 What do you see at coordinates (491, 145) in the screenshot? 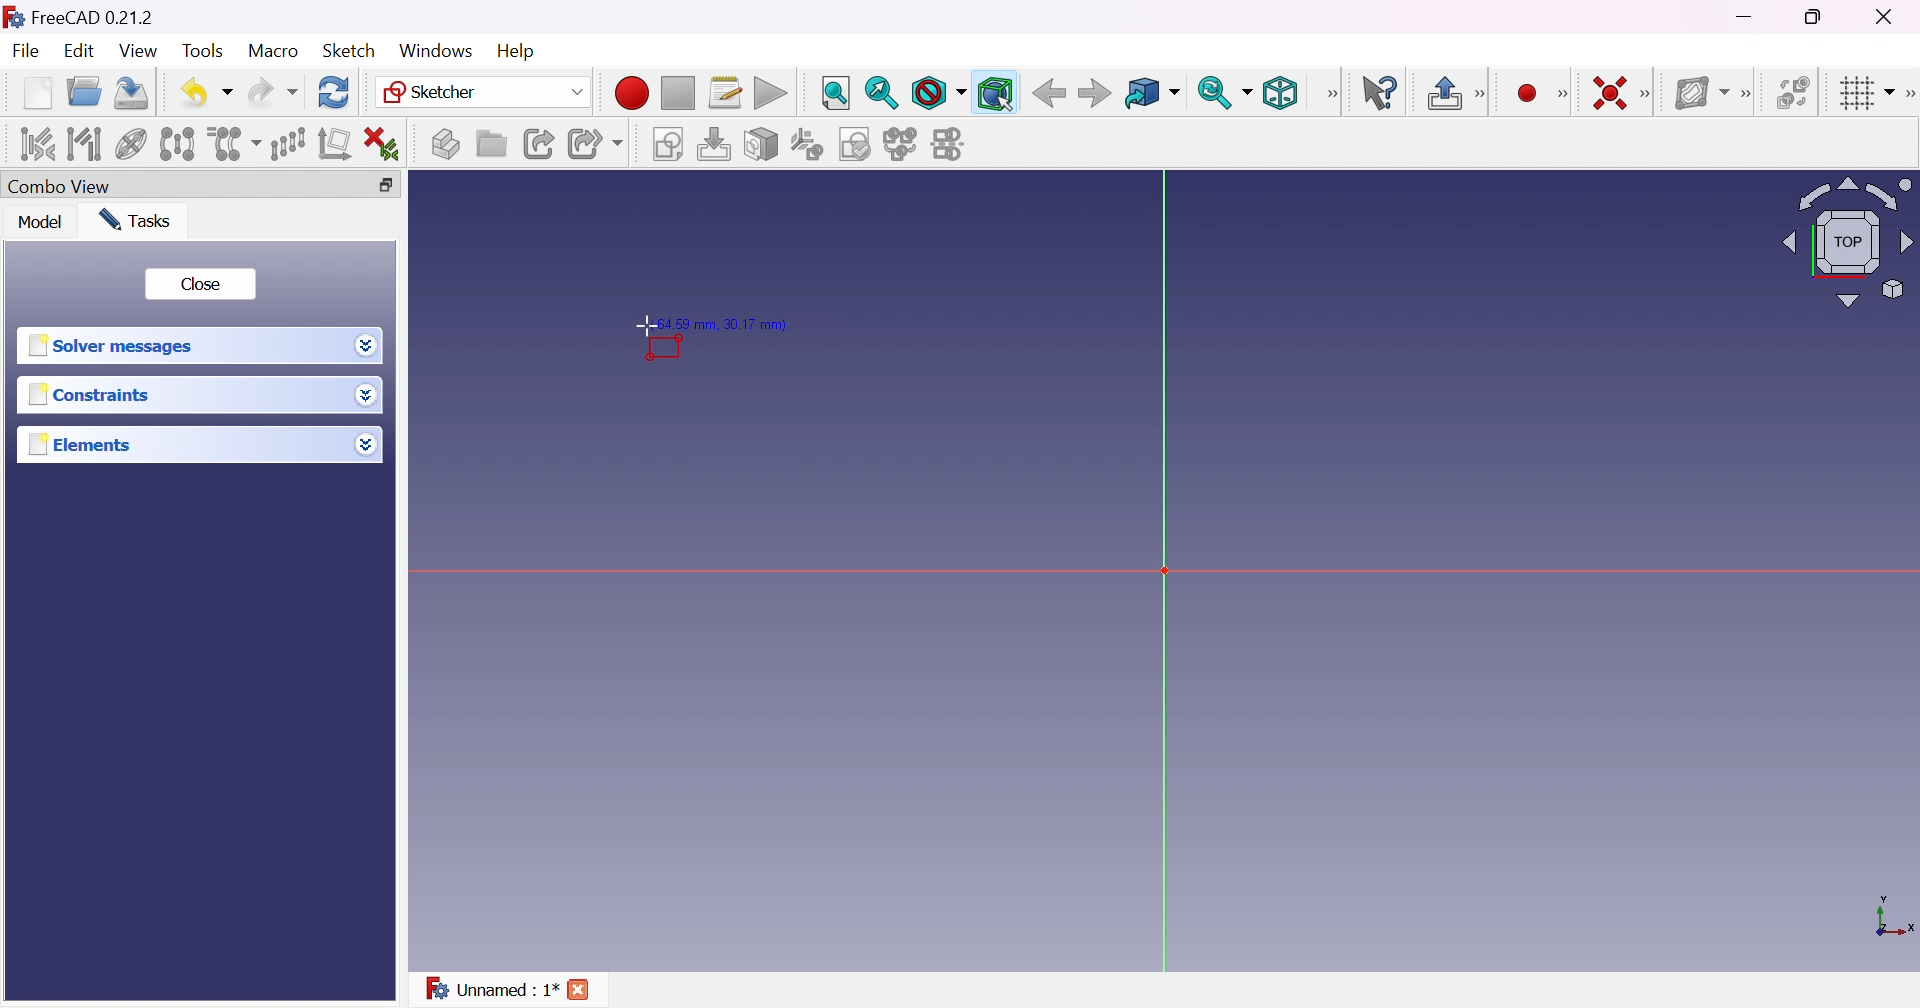
I see `Create group` at bounding box center [491, 145].